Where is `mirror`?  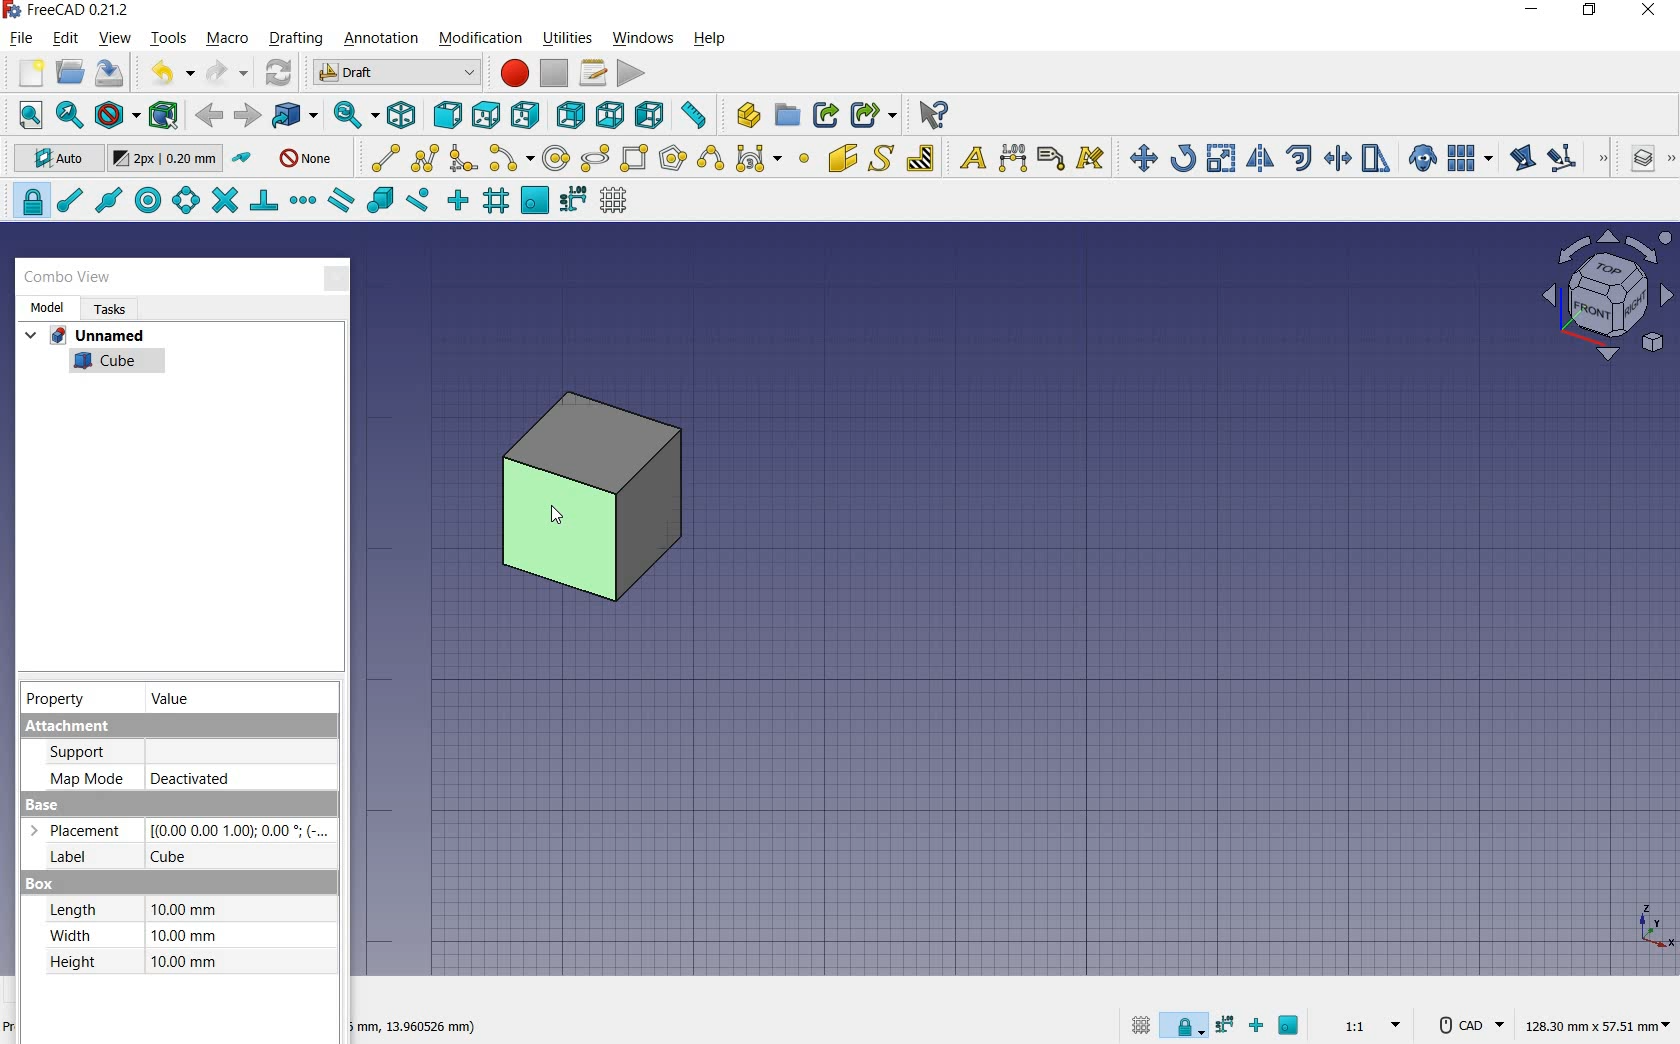 mirror is located at coordinates (1261, 158).